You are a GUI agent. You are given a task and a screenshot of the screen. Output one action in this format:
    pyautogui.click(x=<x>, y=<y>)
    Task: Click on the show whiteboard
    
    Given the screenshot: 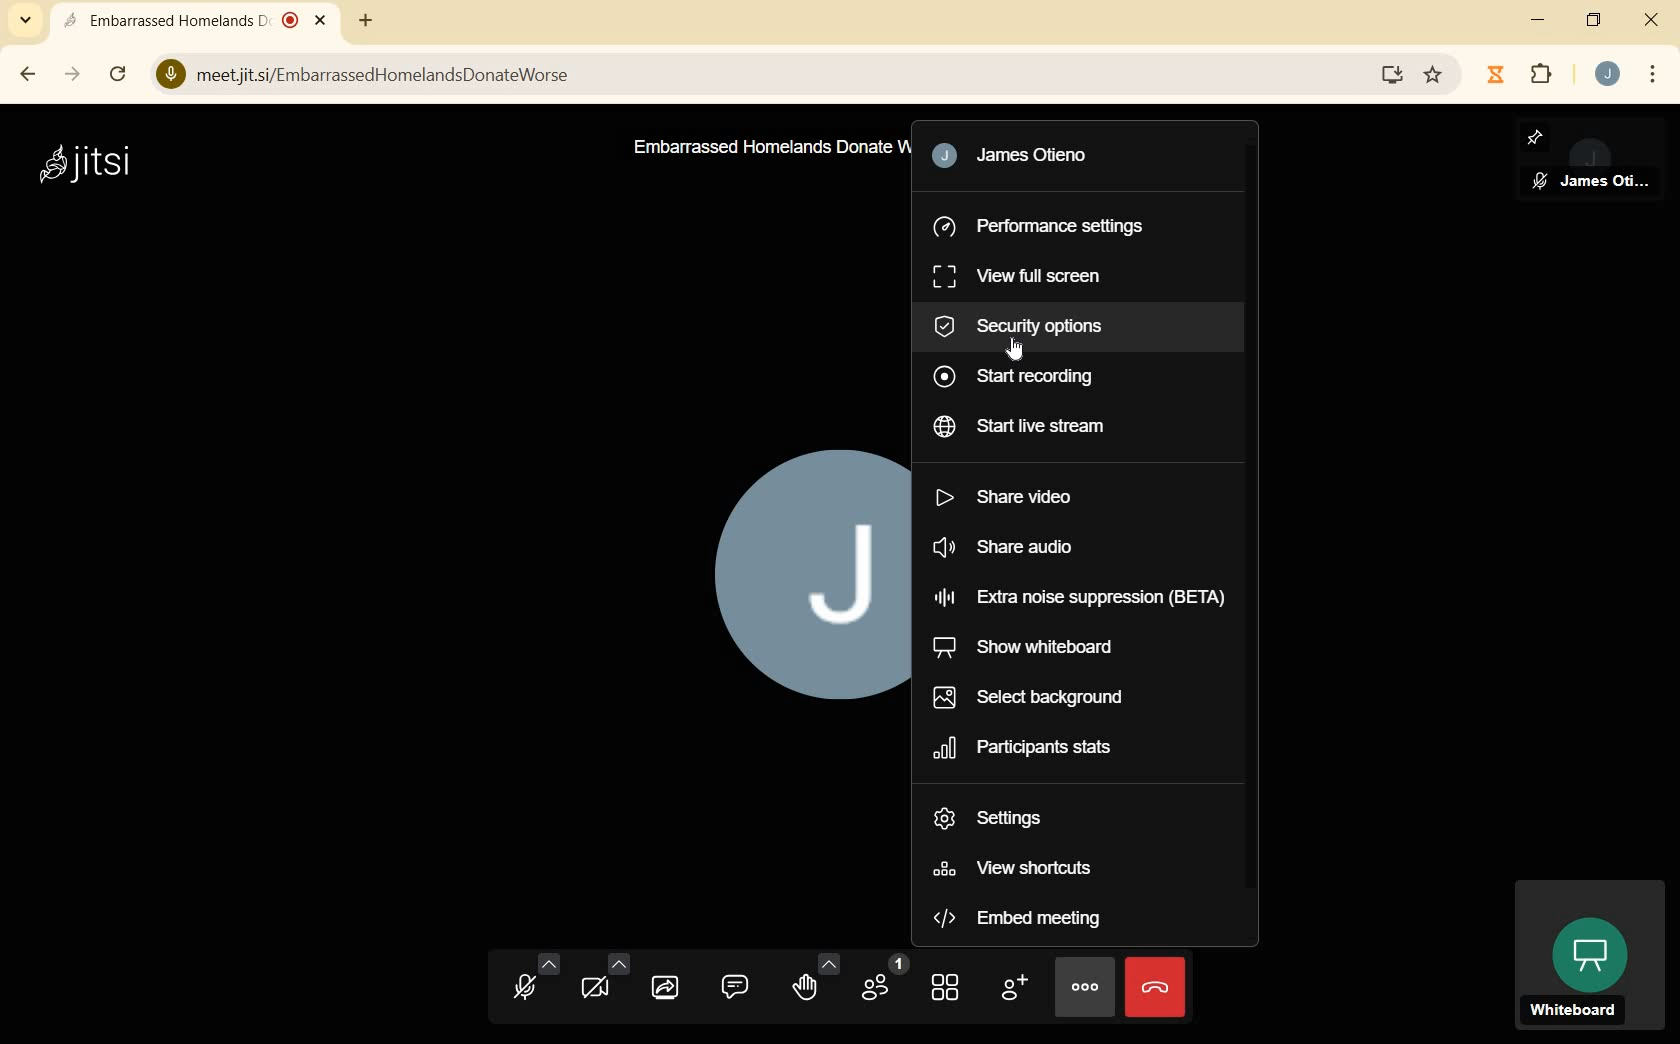 What is the action you would take?
    pyautogui.click(x=1030, y=647)
    